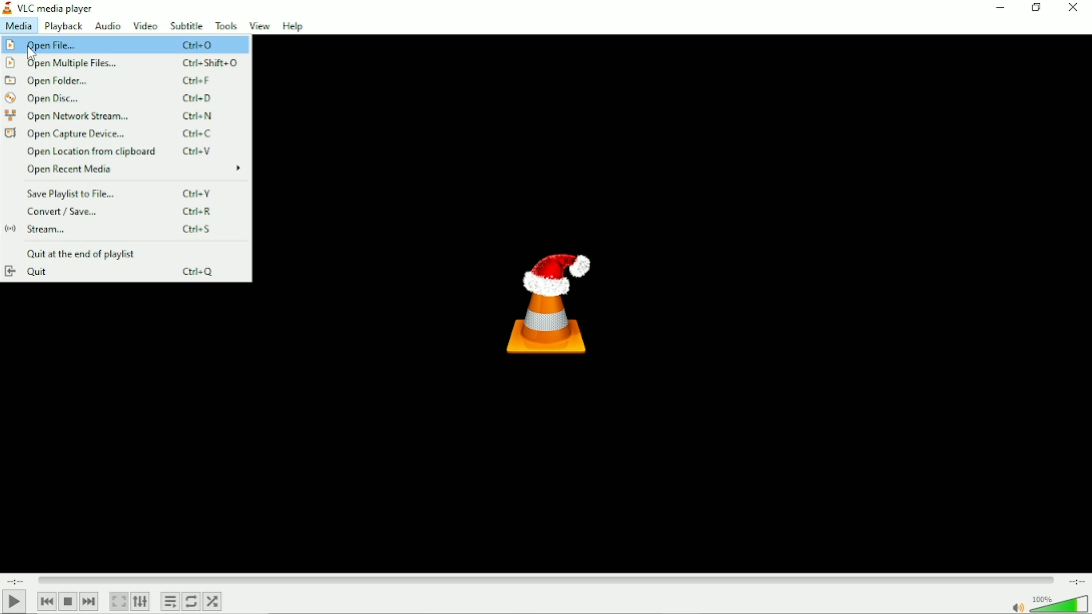 The image size is (1092, 614). Describe the element at coordinates (140, 601) in the screenshot. I see `Show extended settings` at that location.